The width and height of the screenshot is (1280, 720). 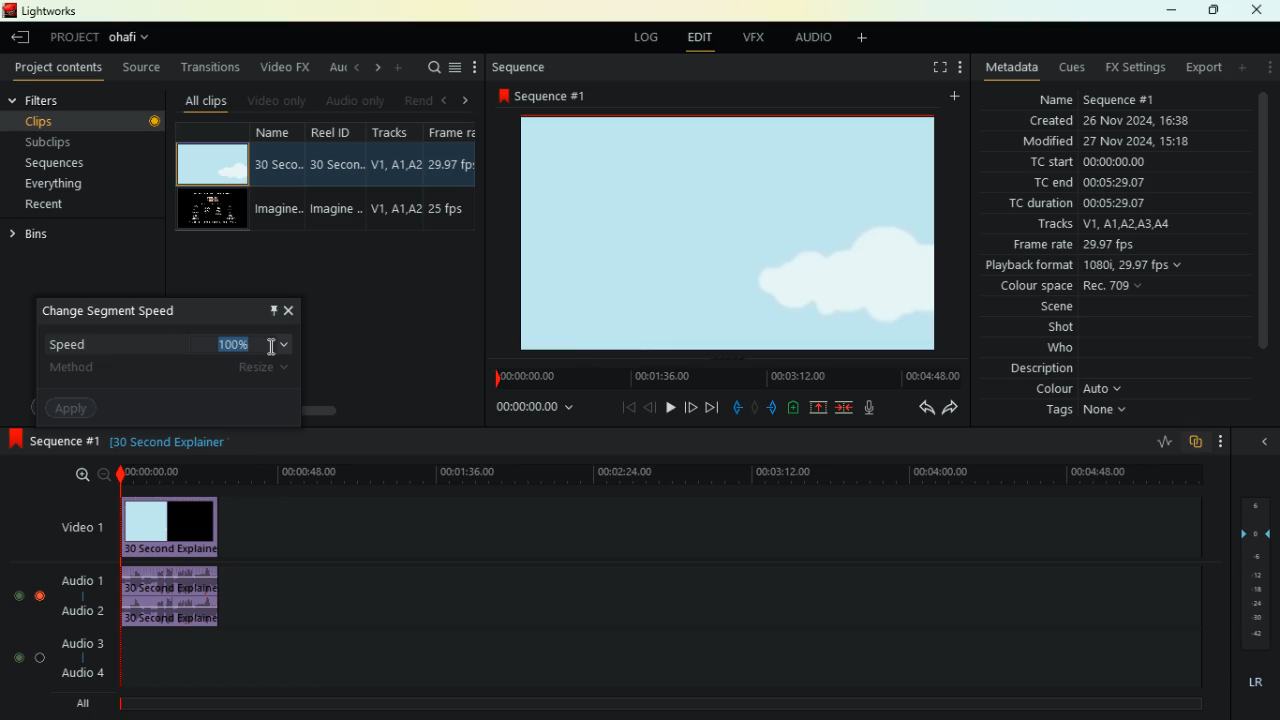 I want to click on colour auto, so click(x=1082, y=389).